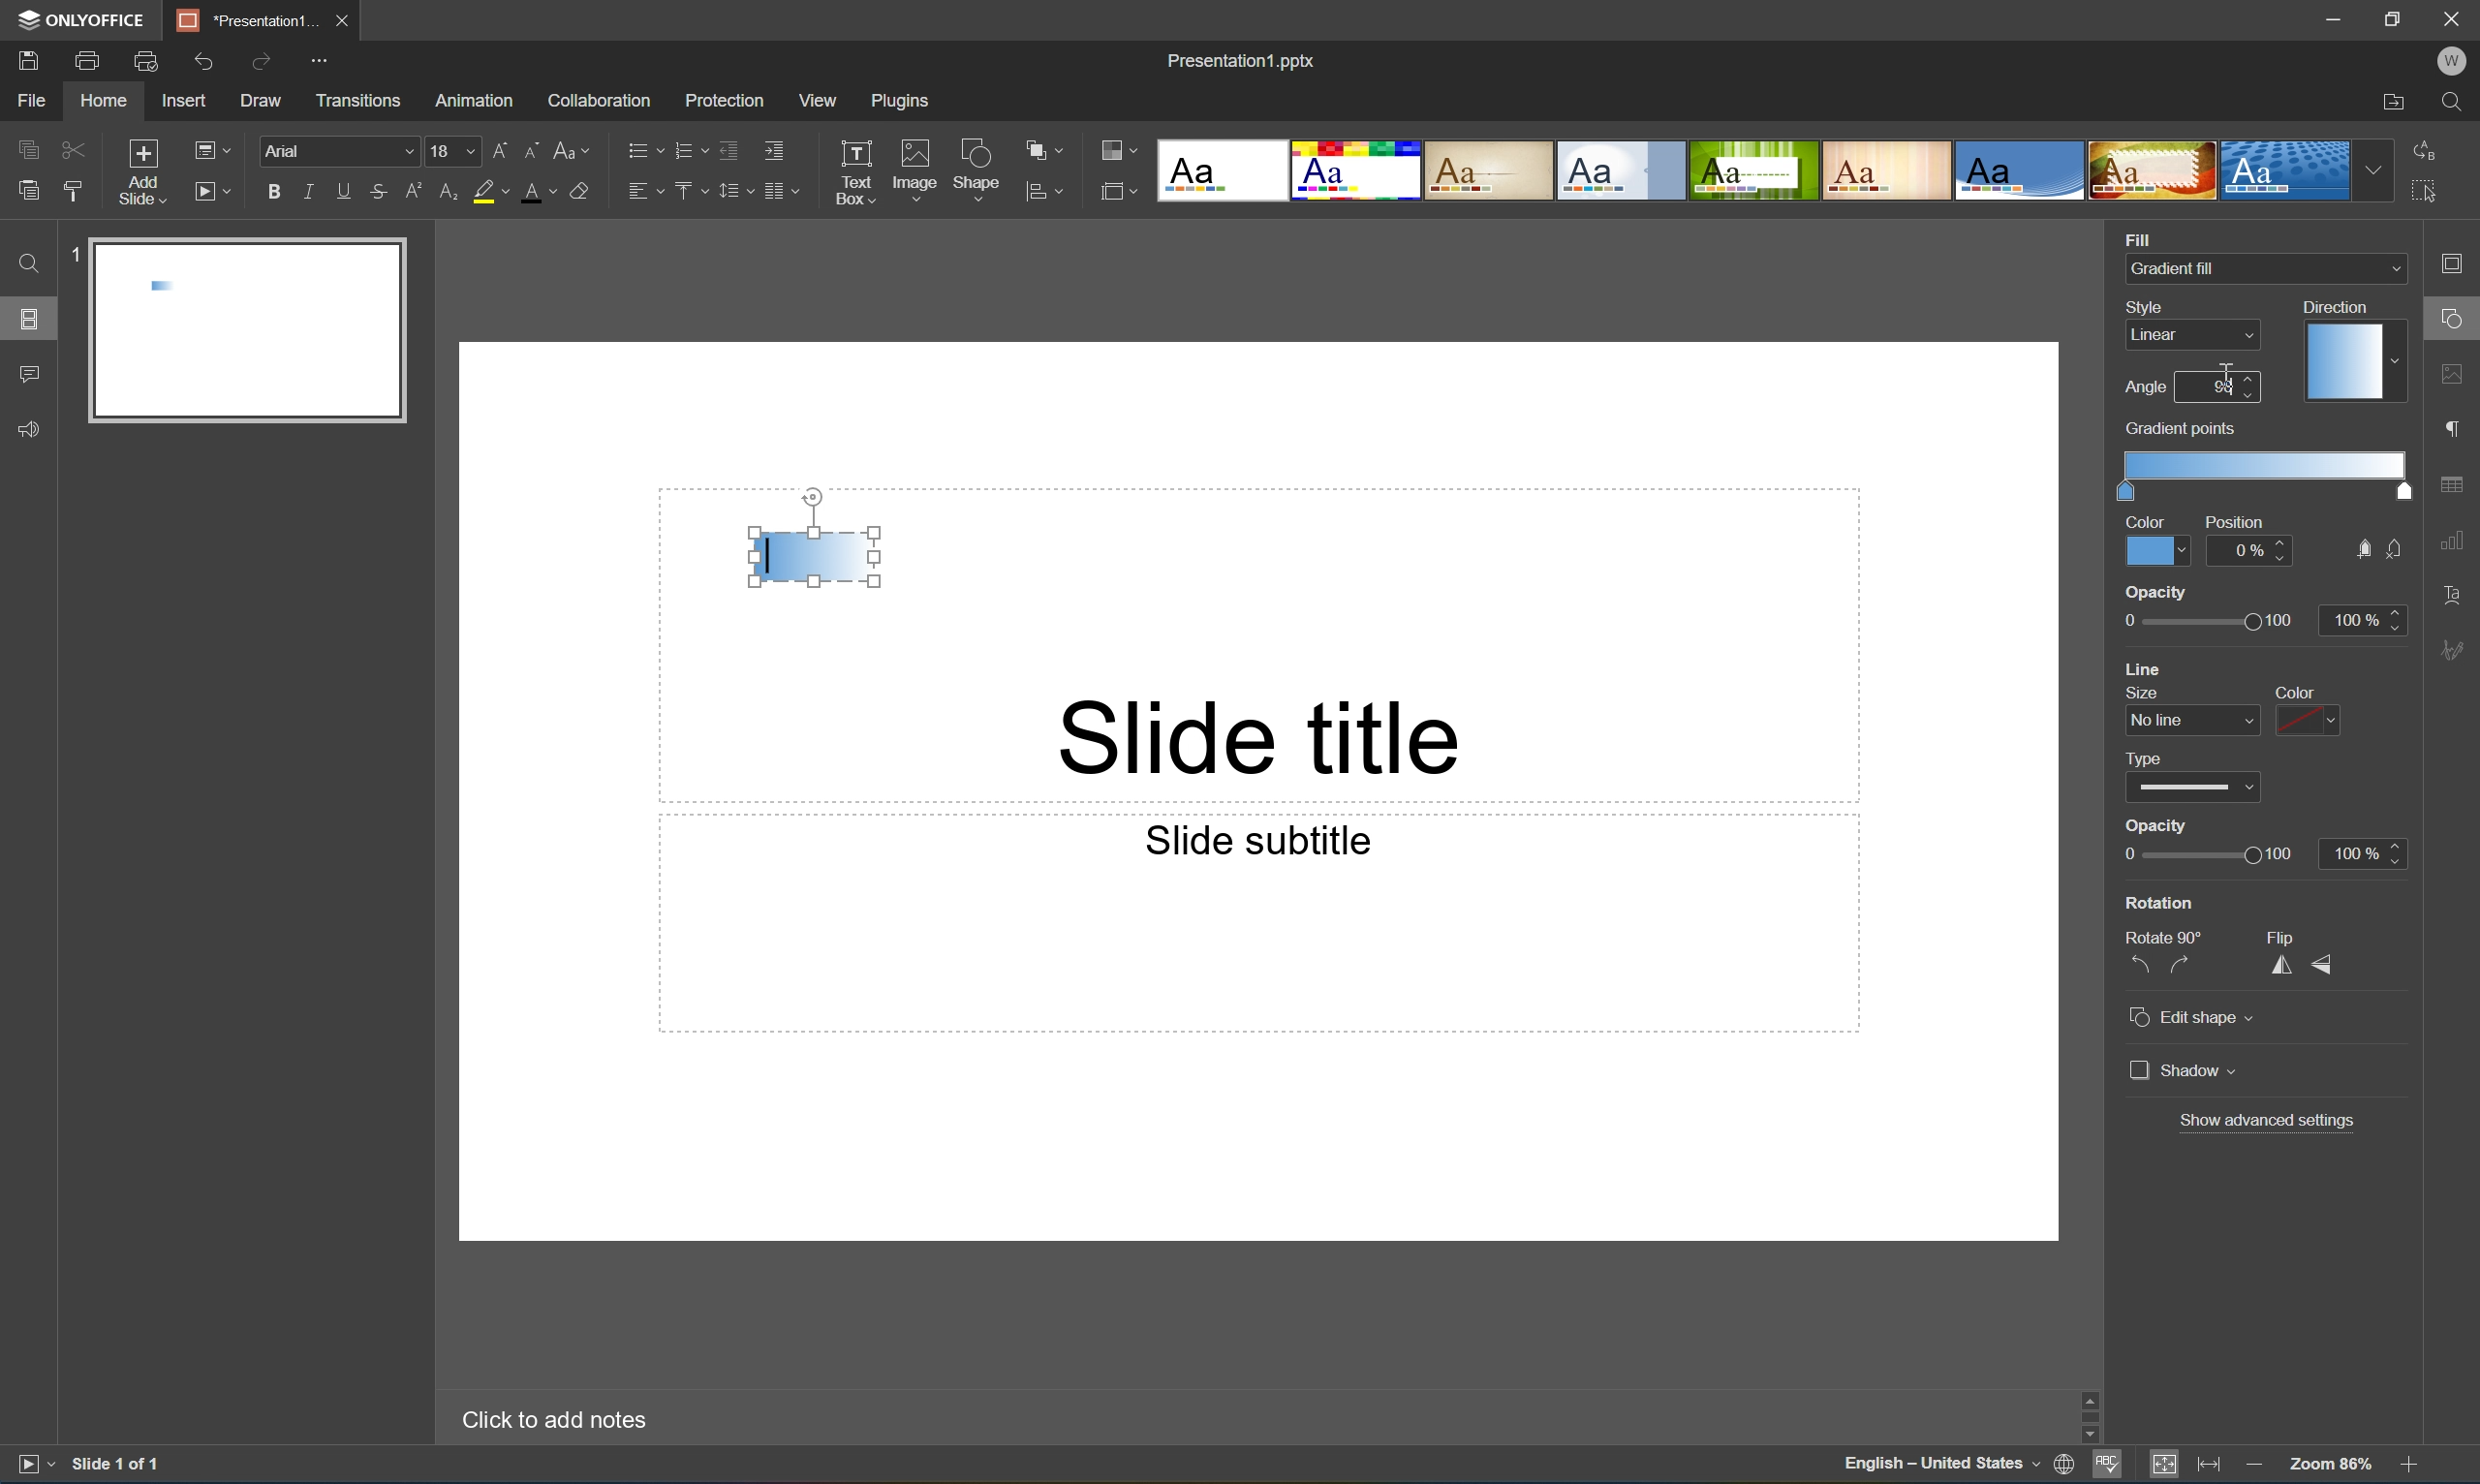 The height and width of the screenshot is (1484, 2480). I want to click on Fit to Slide, so click(2169, 1464).